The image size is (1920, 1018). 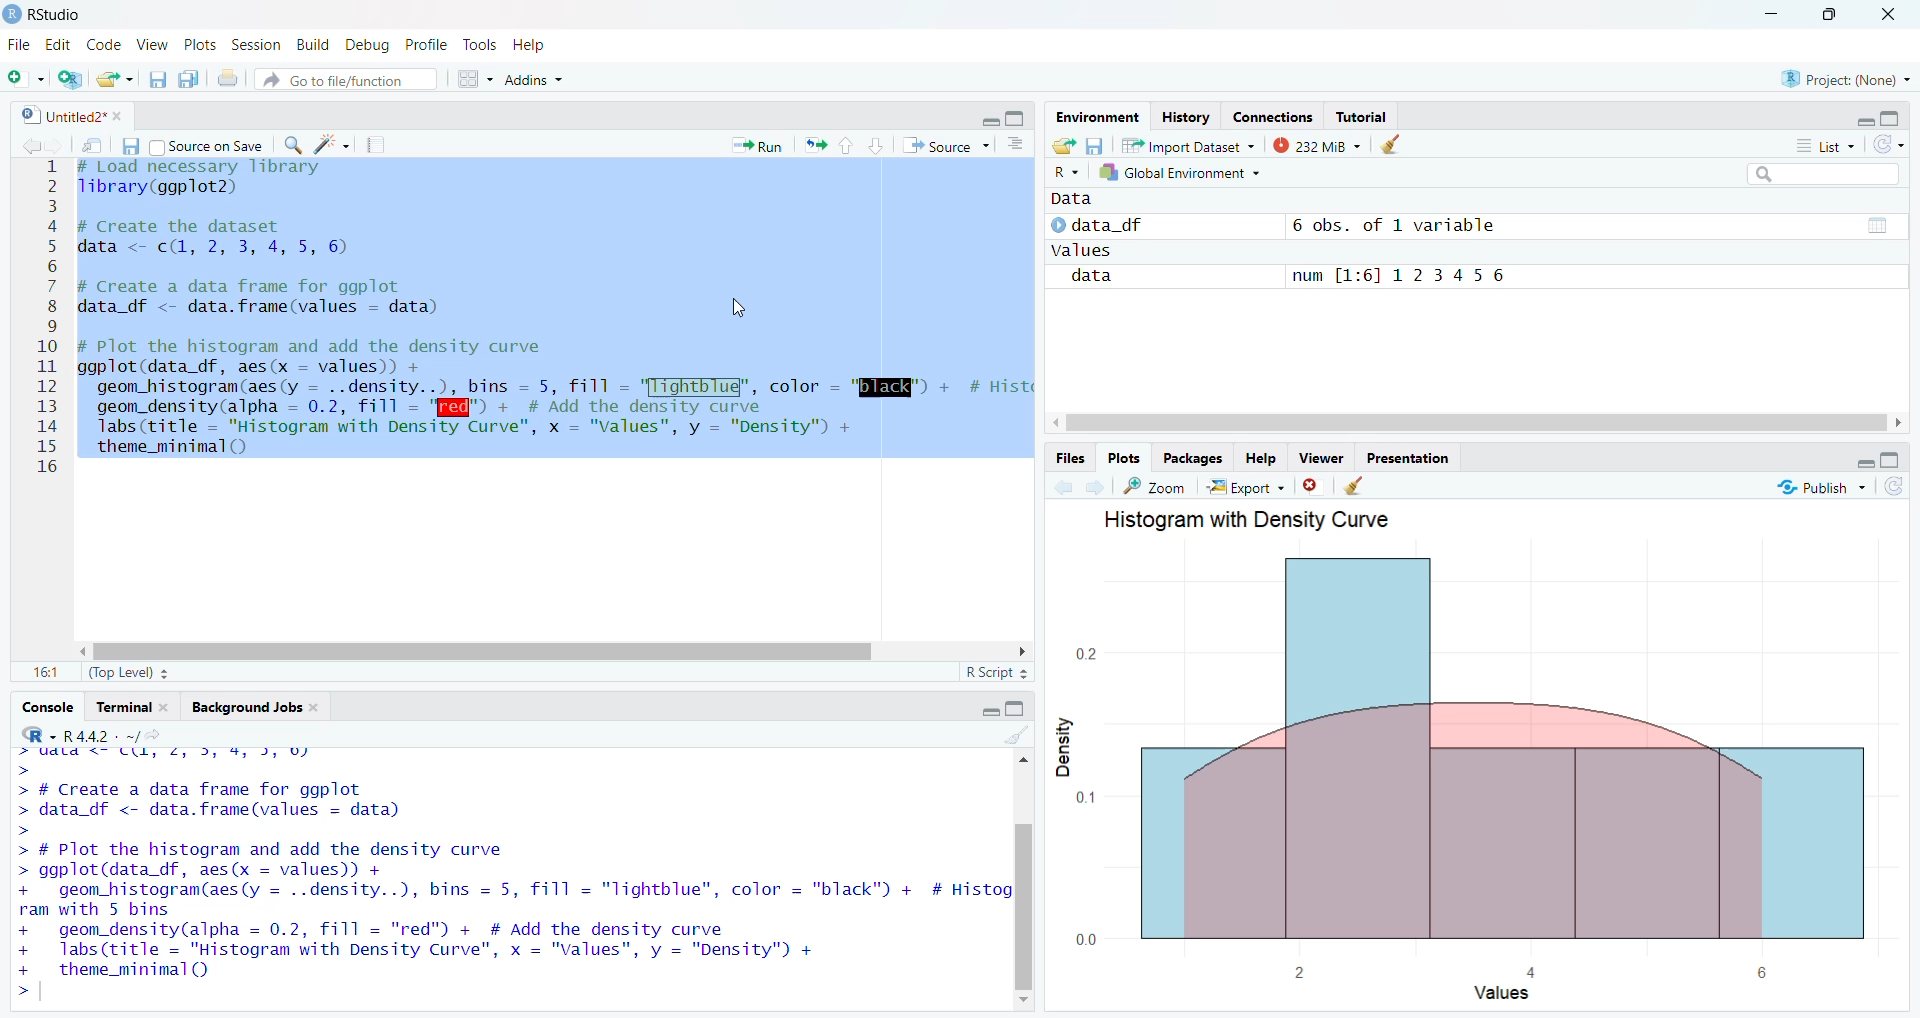 What do you see at coordinates (738, 304) in the screenshot?
I see `cursor` at bounding box center [738, 304].